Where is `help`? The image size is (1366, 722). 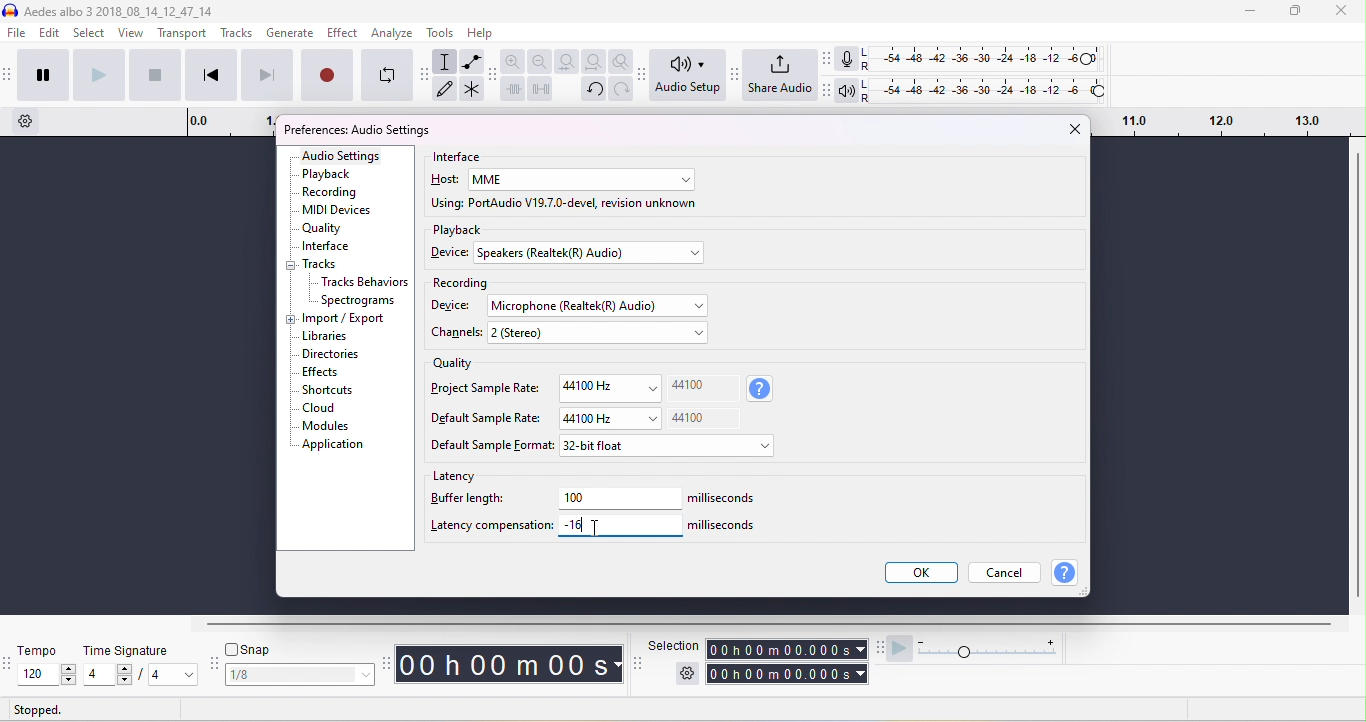 help is located at coordinates (1066, 573).